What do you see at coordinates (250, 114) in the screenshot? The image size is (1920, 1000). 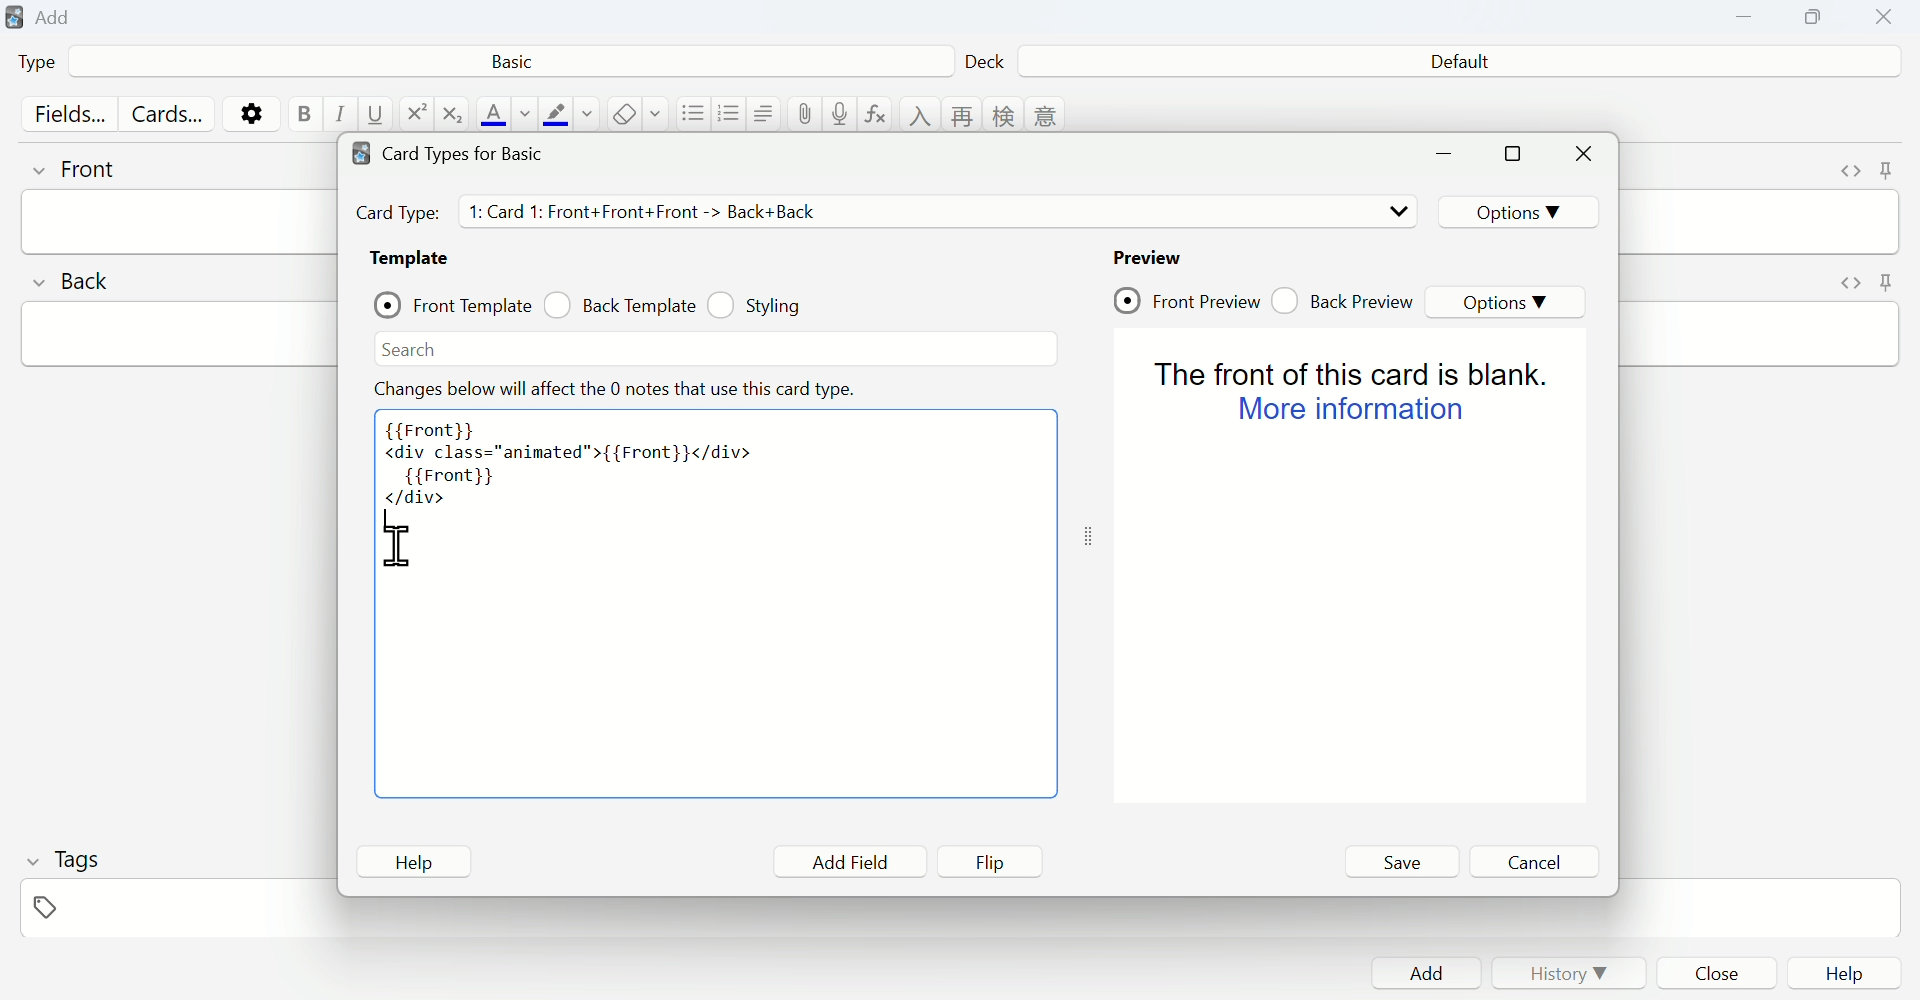 I see `options` at bounding box center [250, 114].